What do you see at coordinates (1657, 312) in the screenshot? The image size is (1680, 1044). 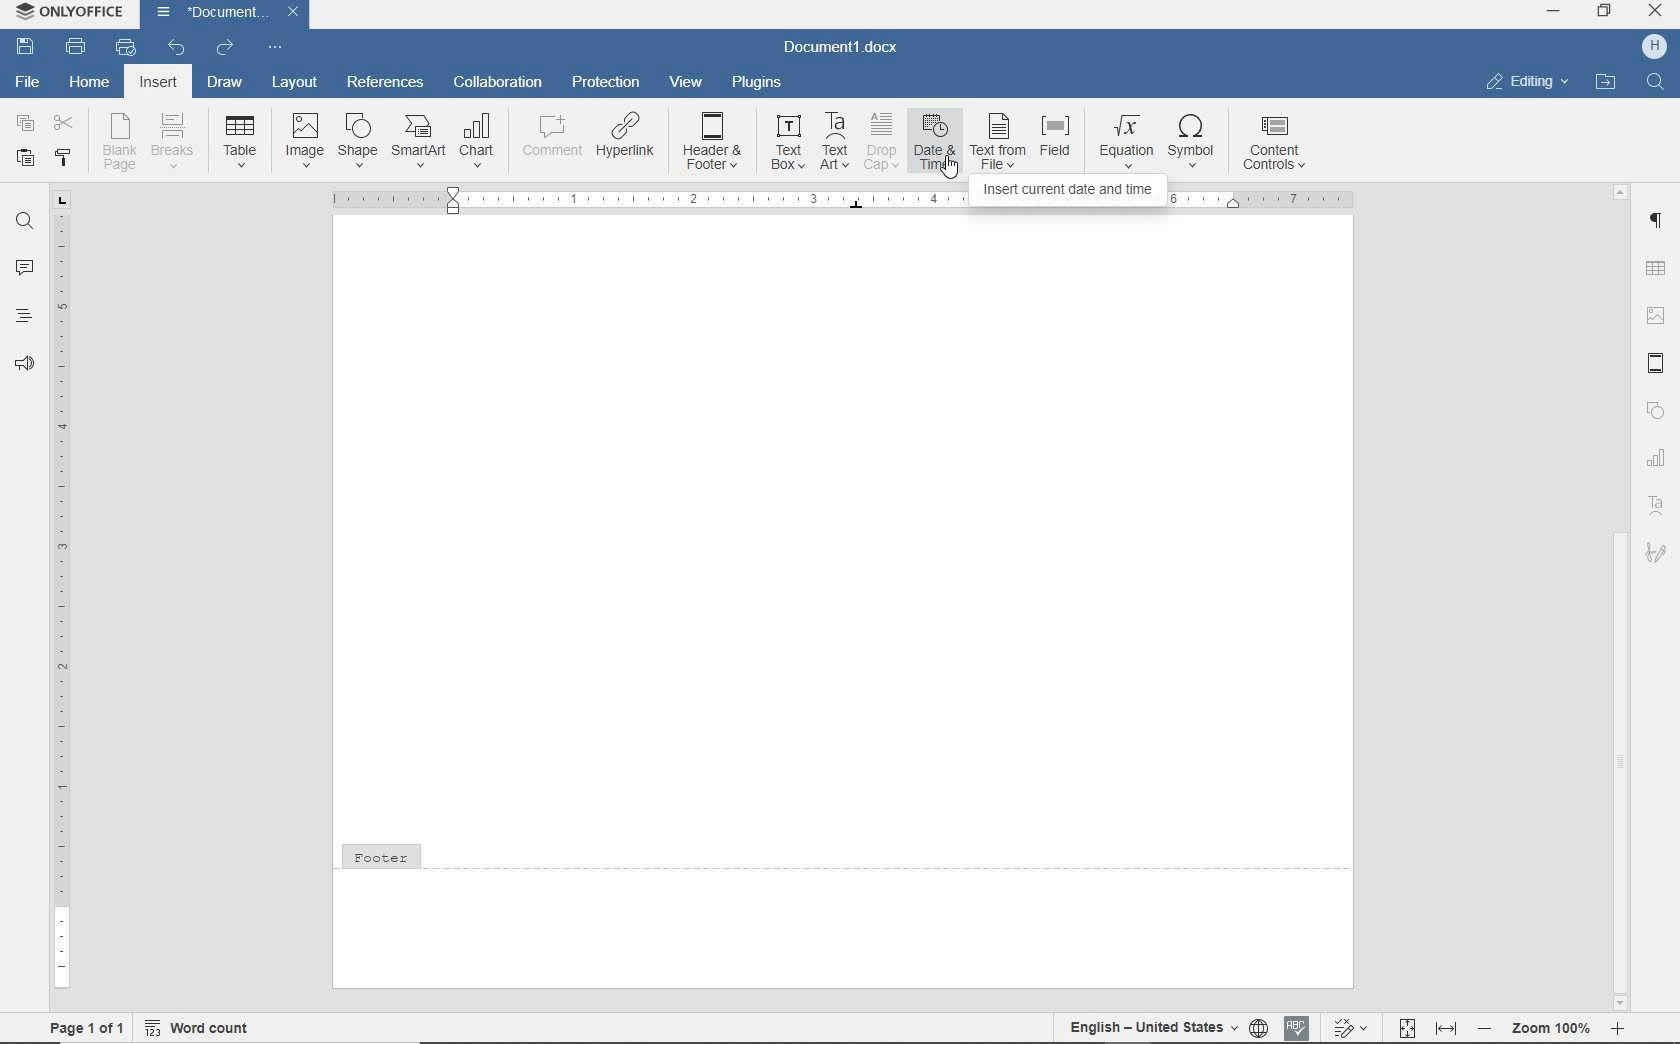 I see `image` at bounding box center [1657, 312].